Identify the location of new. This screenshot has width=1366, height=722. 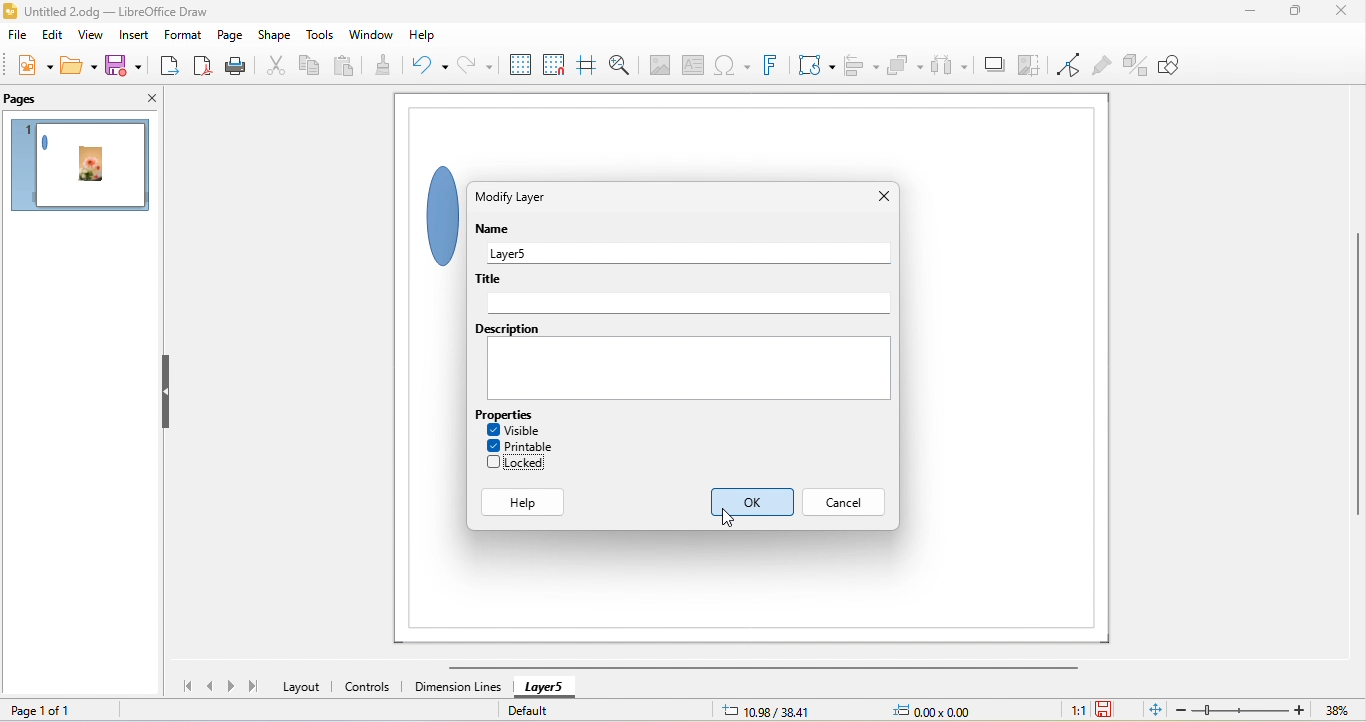
(35, 68).